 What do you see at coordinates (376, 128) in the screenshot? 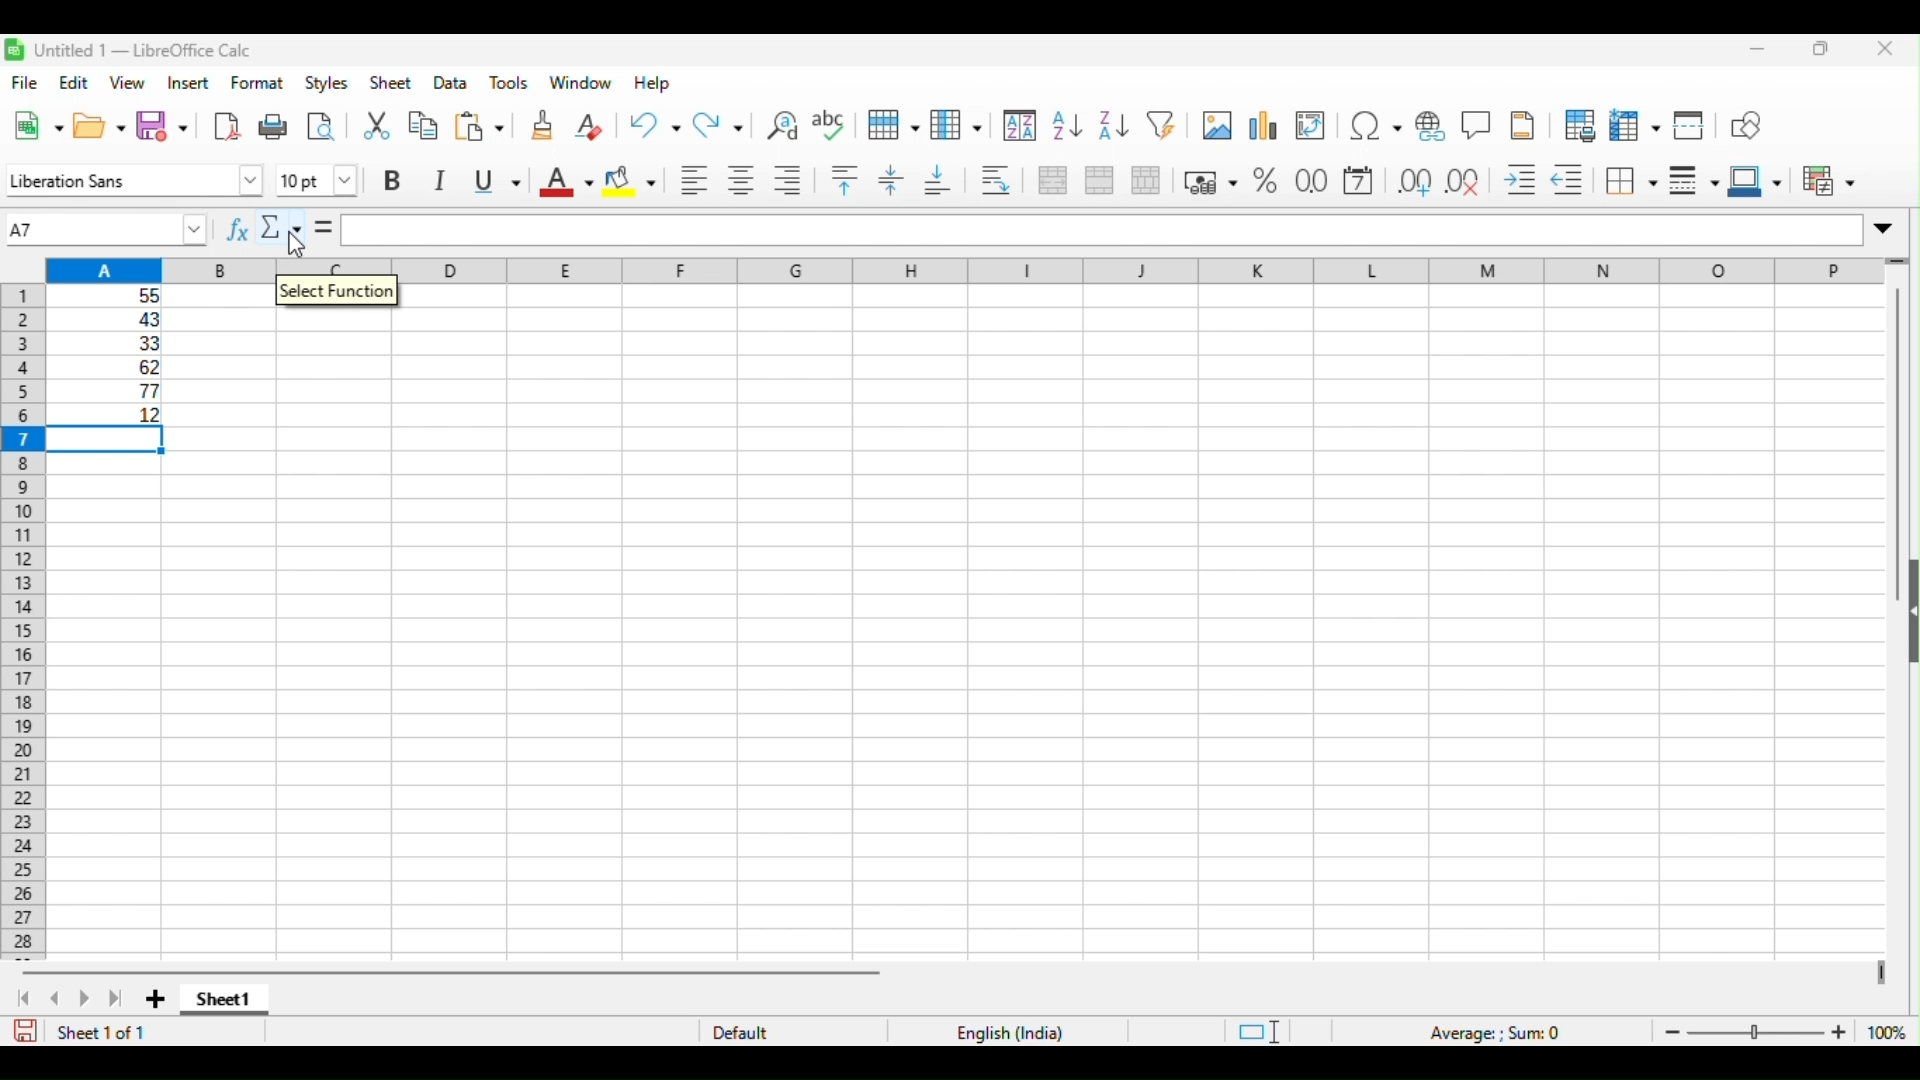
I see `cut` at bounding box center [376, 128].